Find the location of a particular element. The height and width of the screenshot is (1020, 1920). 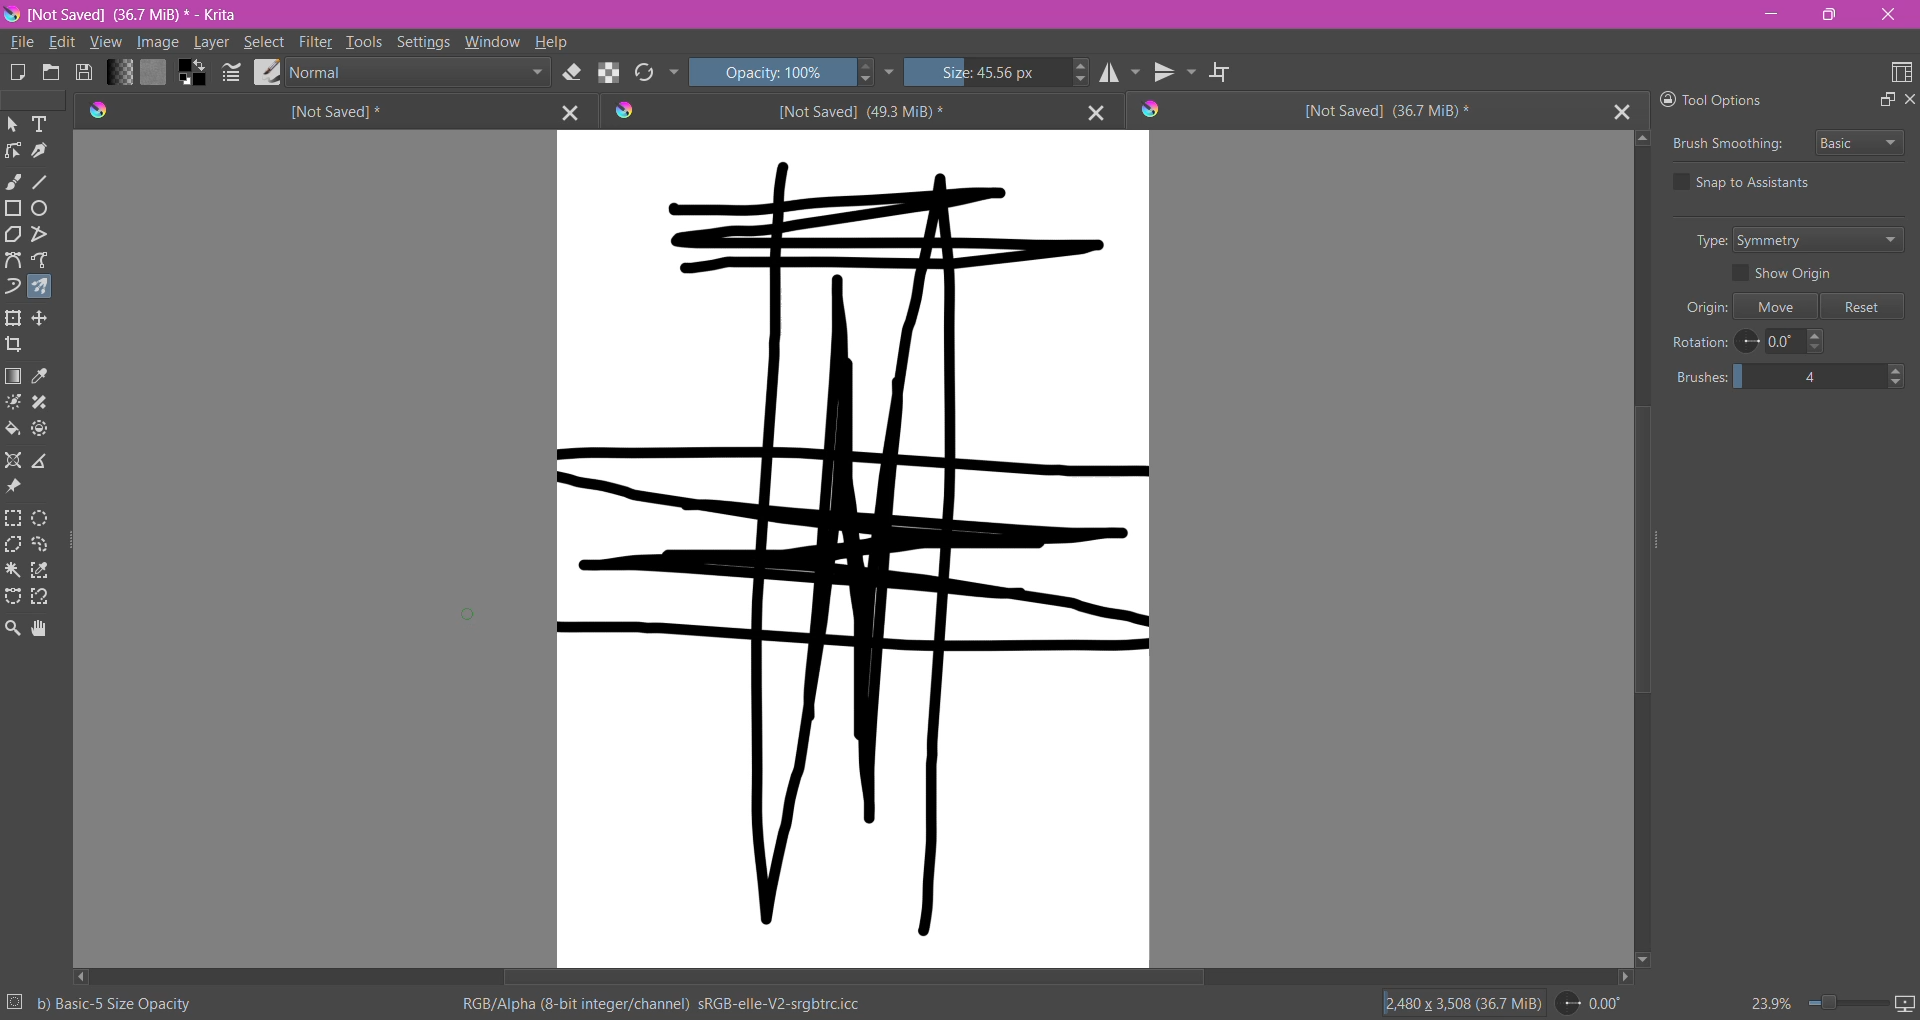

Minimize is located at coordinates (1770, 13).